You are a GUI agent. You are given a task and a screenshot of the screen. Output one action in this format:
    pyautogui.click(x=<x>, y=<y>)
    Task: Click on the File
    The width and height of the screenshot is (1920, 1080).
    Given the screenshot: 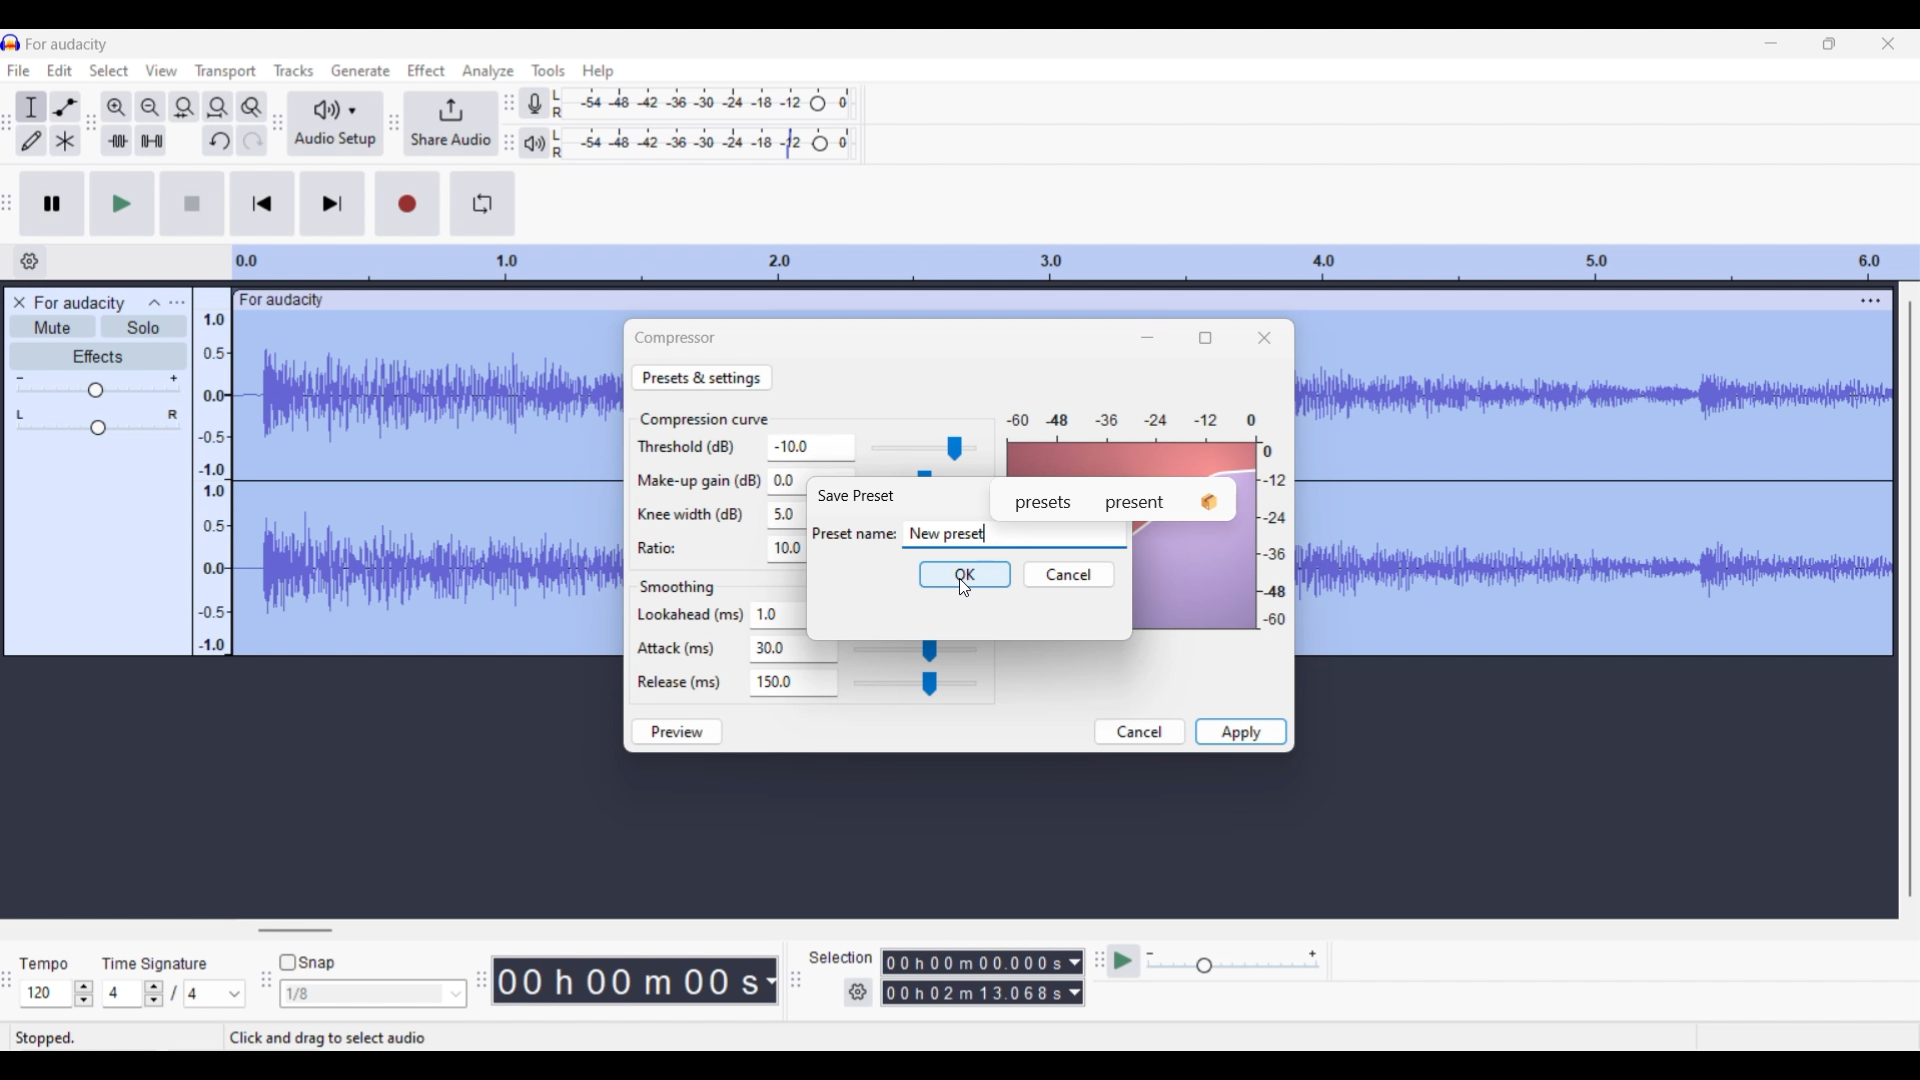 What is the action you would take?
    pyautogui.click(x=19, y=70)
    